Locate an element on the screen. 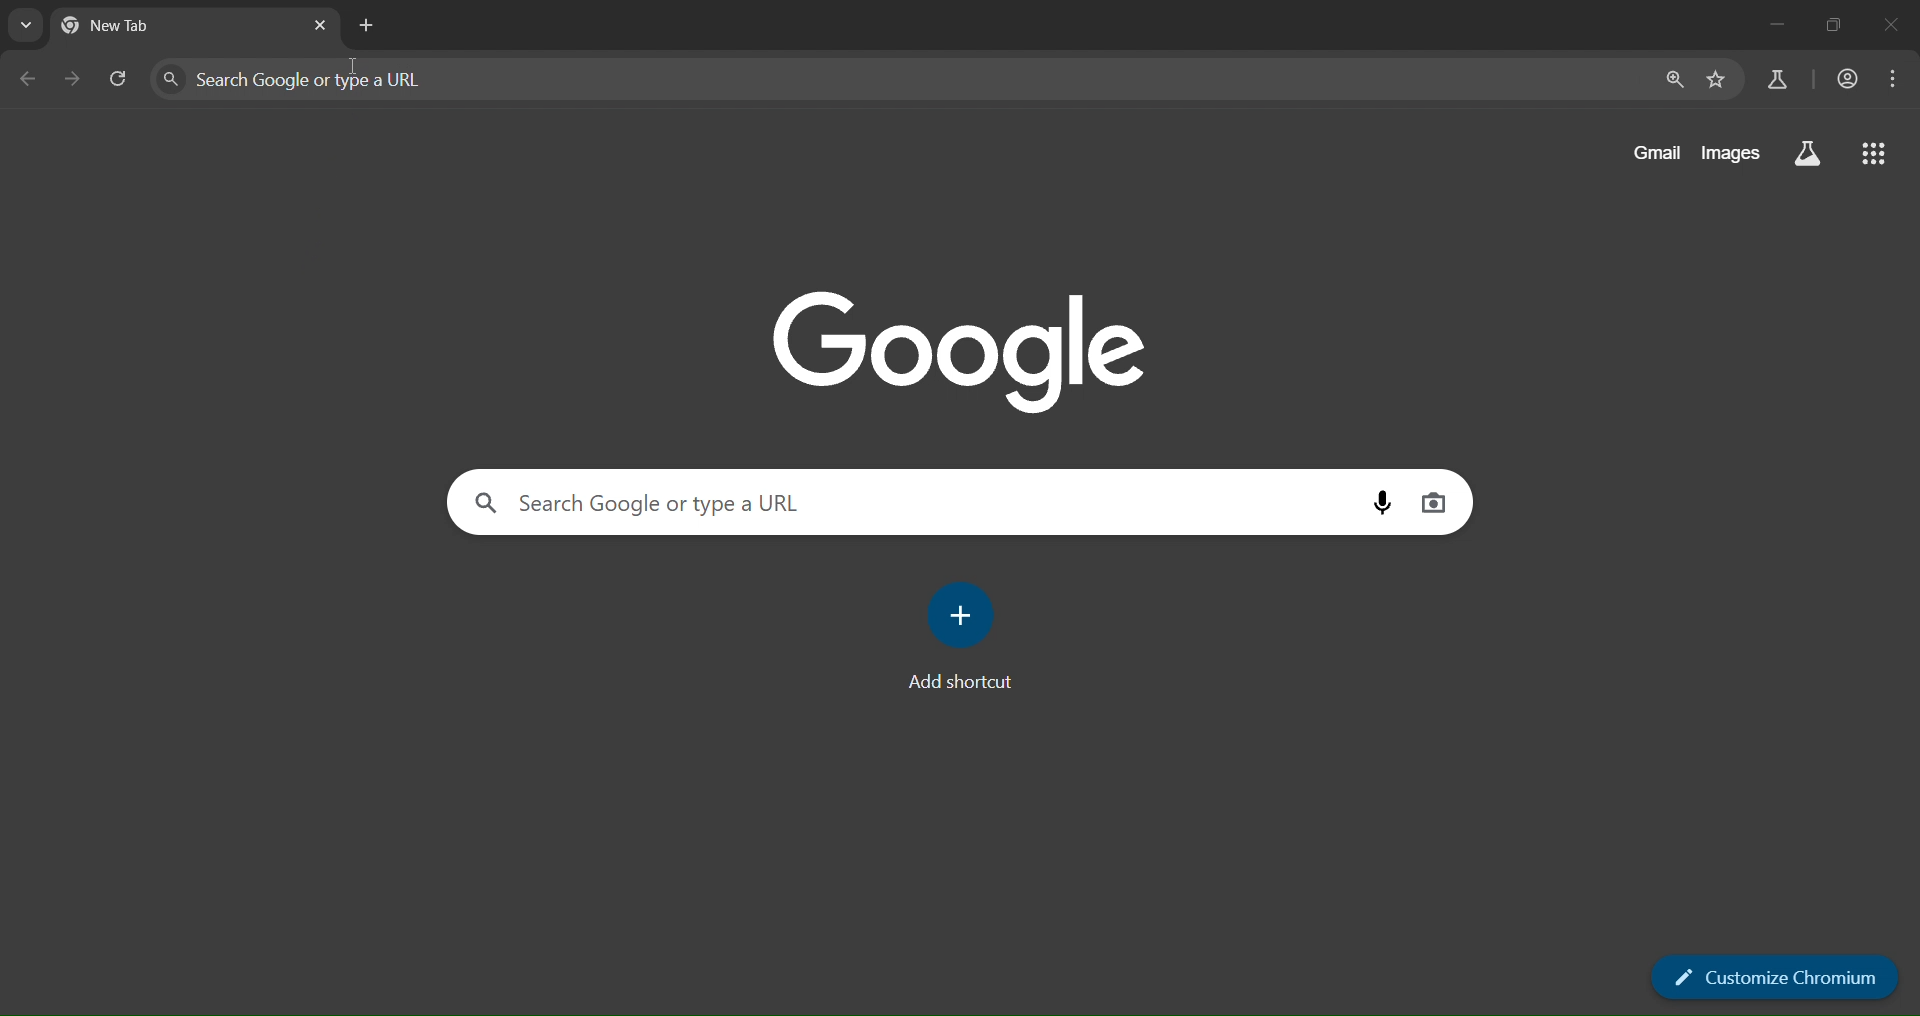 Image resolution: width=1920 pixels, height=1016 pixels. close tab is located at coordinates (322, 28).